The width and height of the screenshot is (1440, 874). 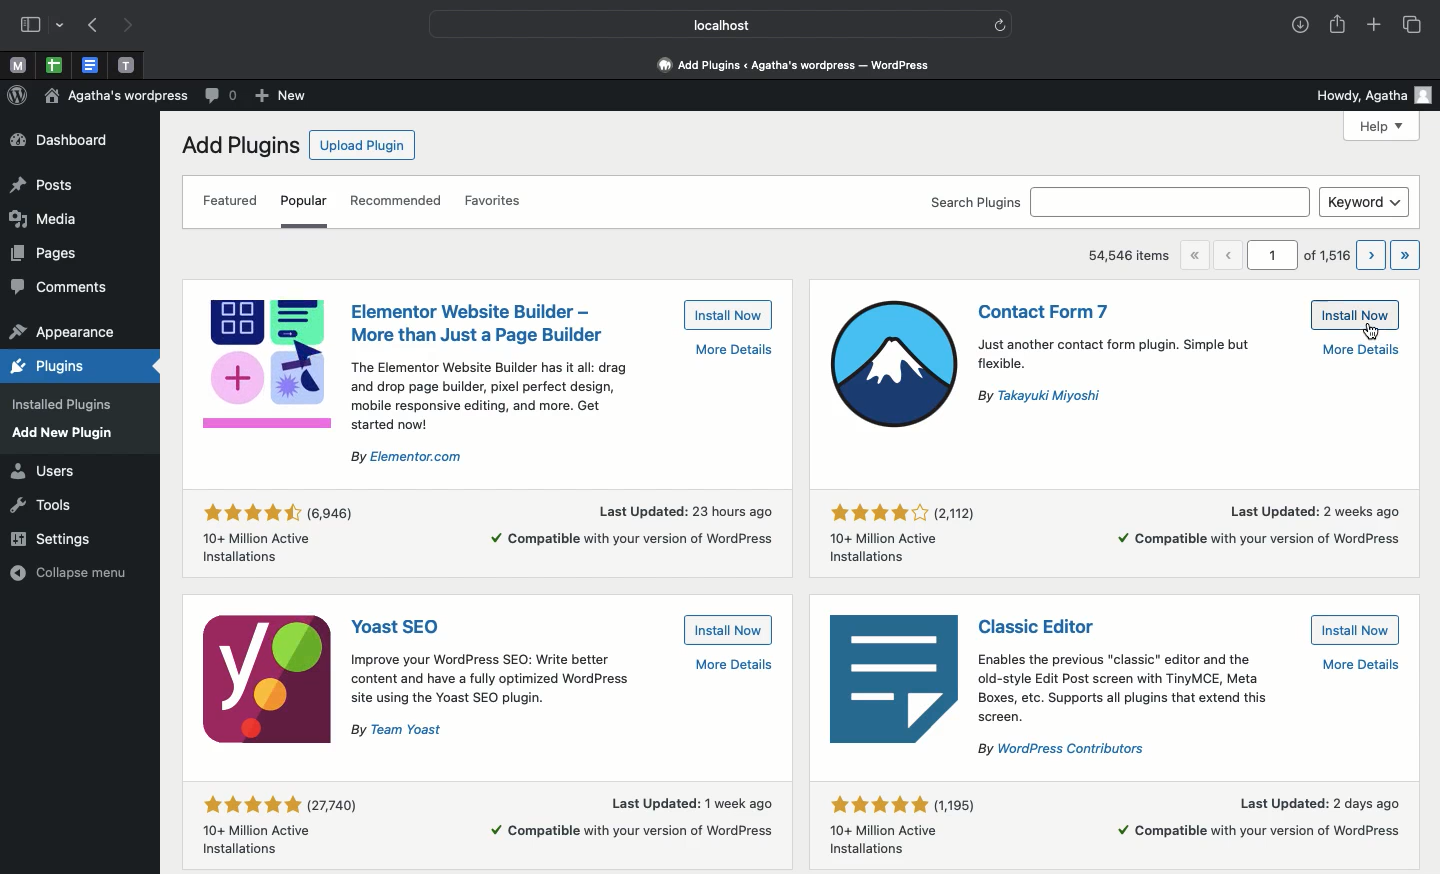 I want to click on Install now, so click(x=1372, y=331).